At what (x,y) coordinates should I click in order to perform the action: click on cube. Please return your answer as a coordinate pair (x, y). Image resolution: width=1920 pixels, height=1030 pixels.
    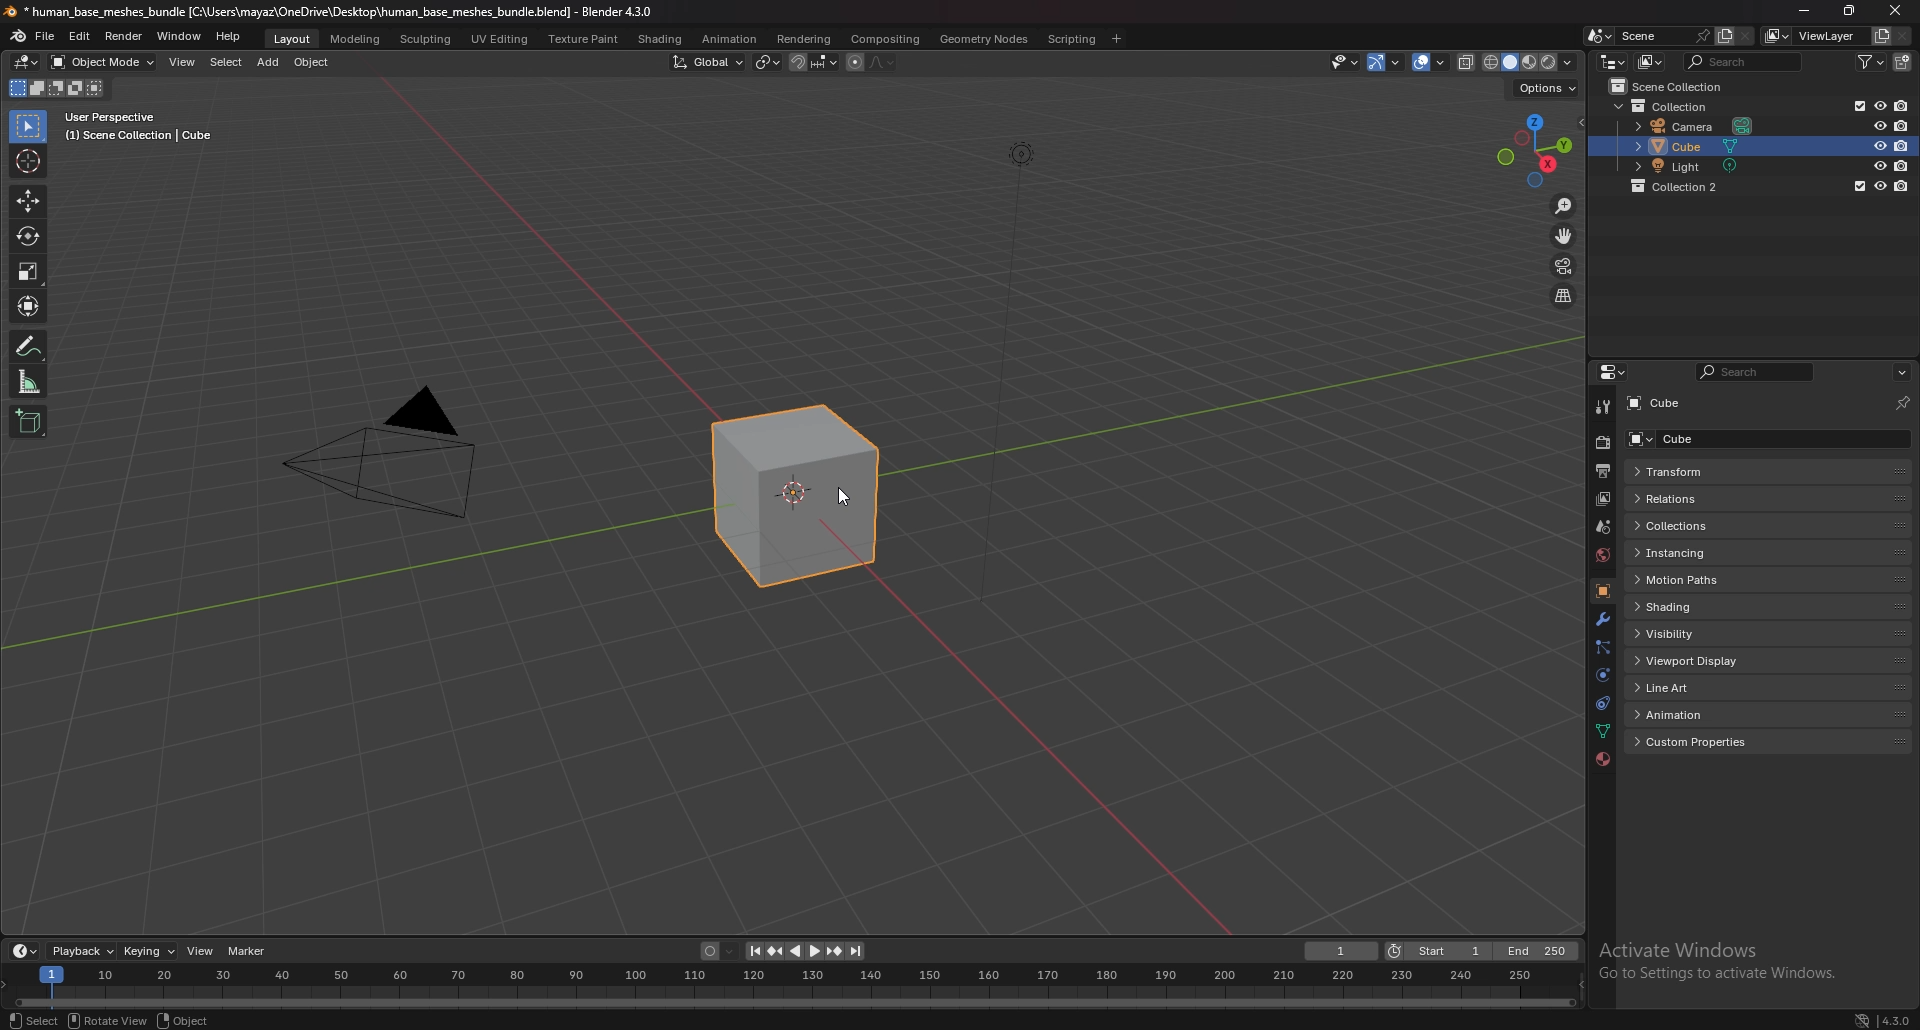
    Looking at the image, I should click on (1701, 438).